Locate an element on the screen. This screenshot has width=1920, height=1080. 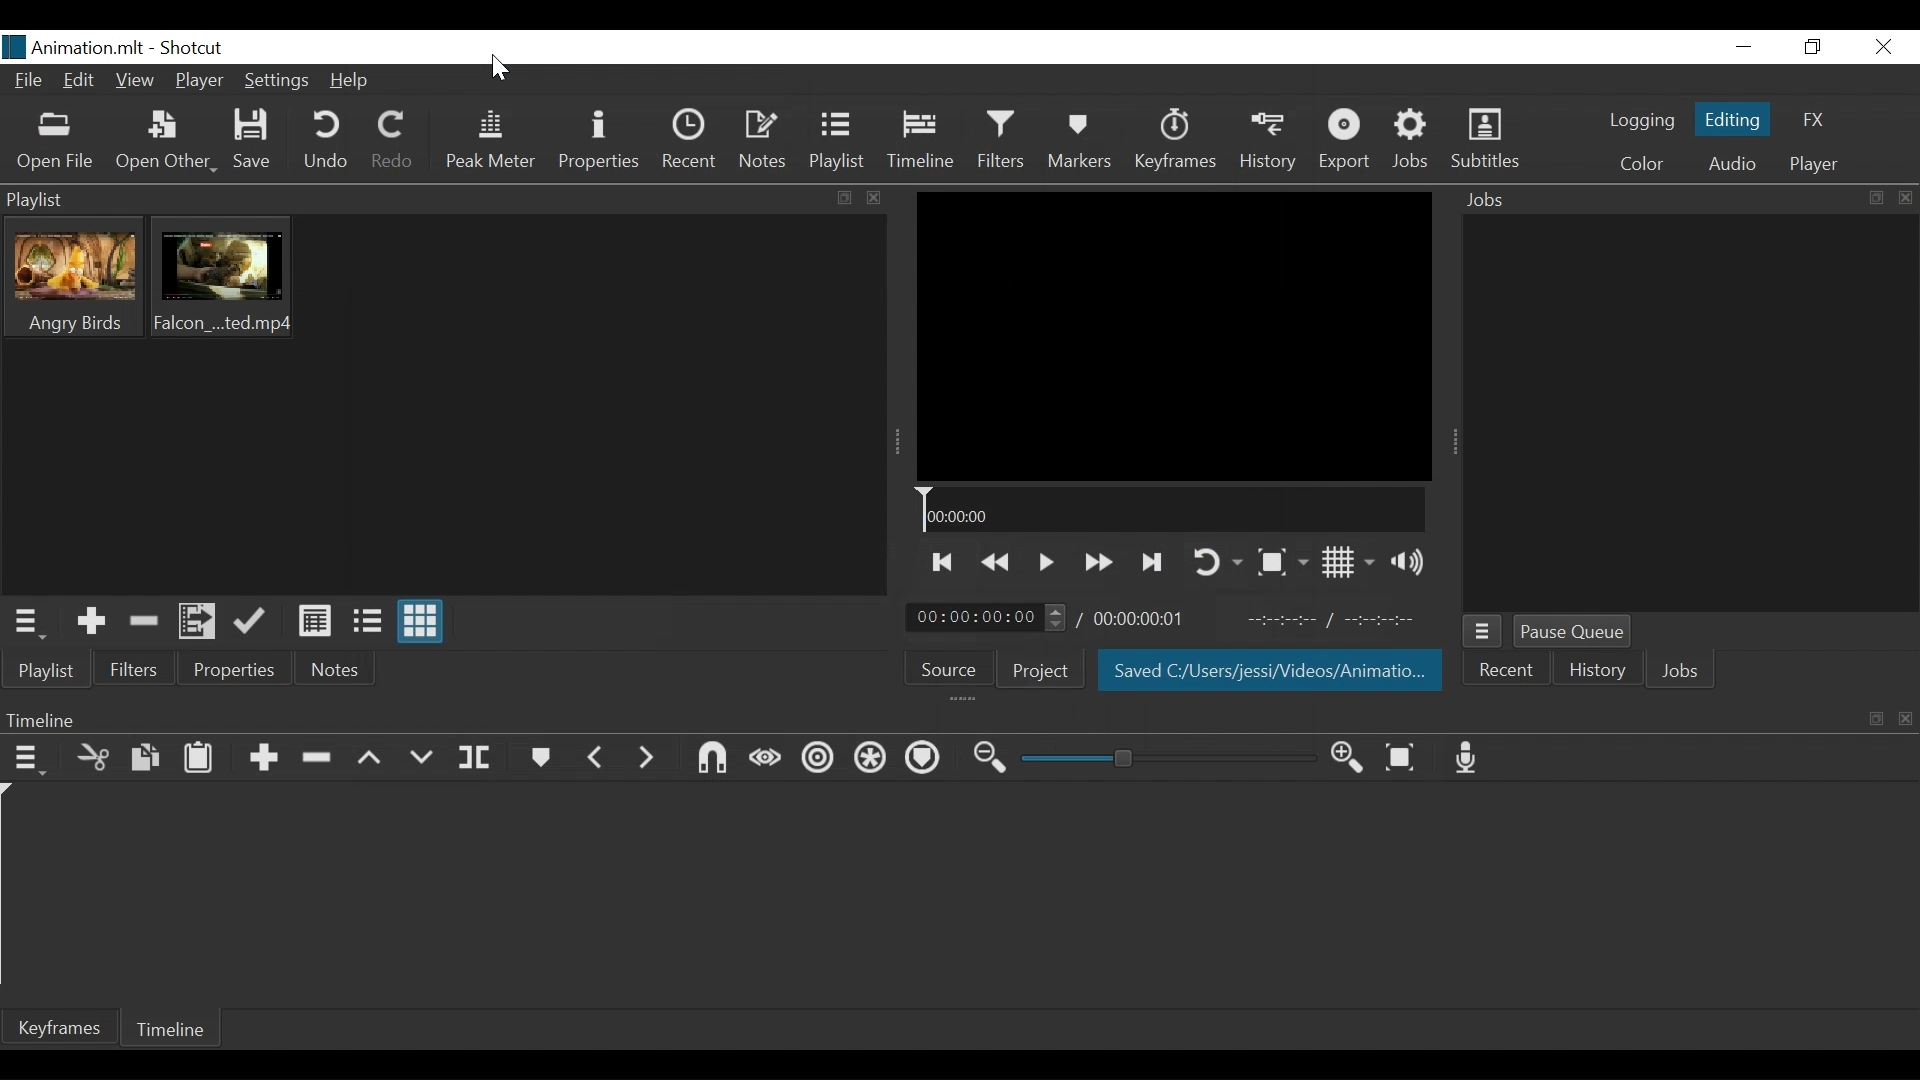
Cut is located at coordinates (94, 758).